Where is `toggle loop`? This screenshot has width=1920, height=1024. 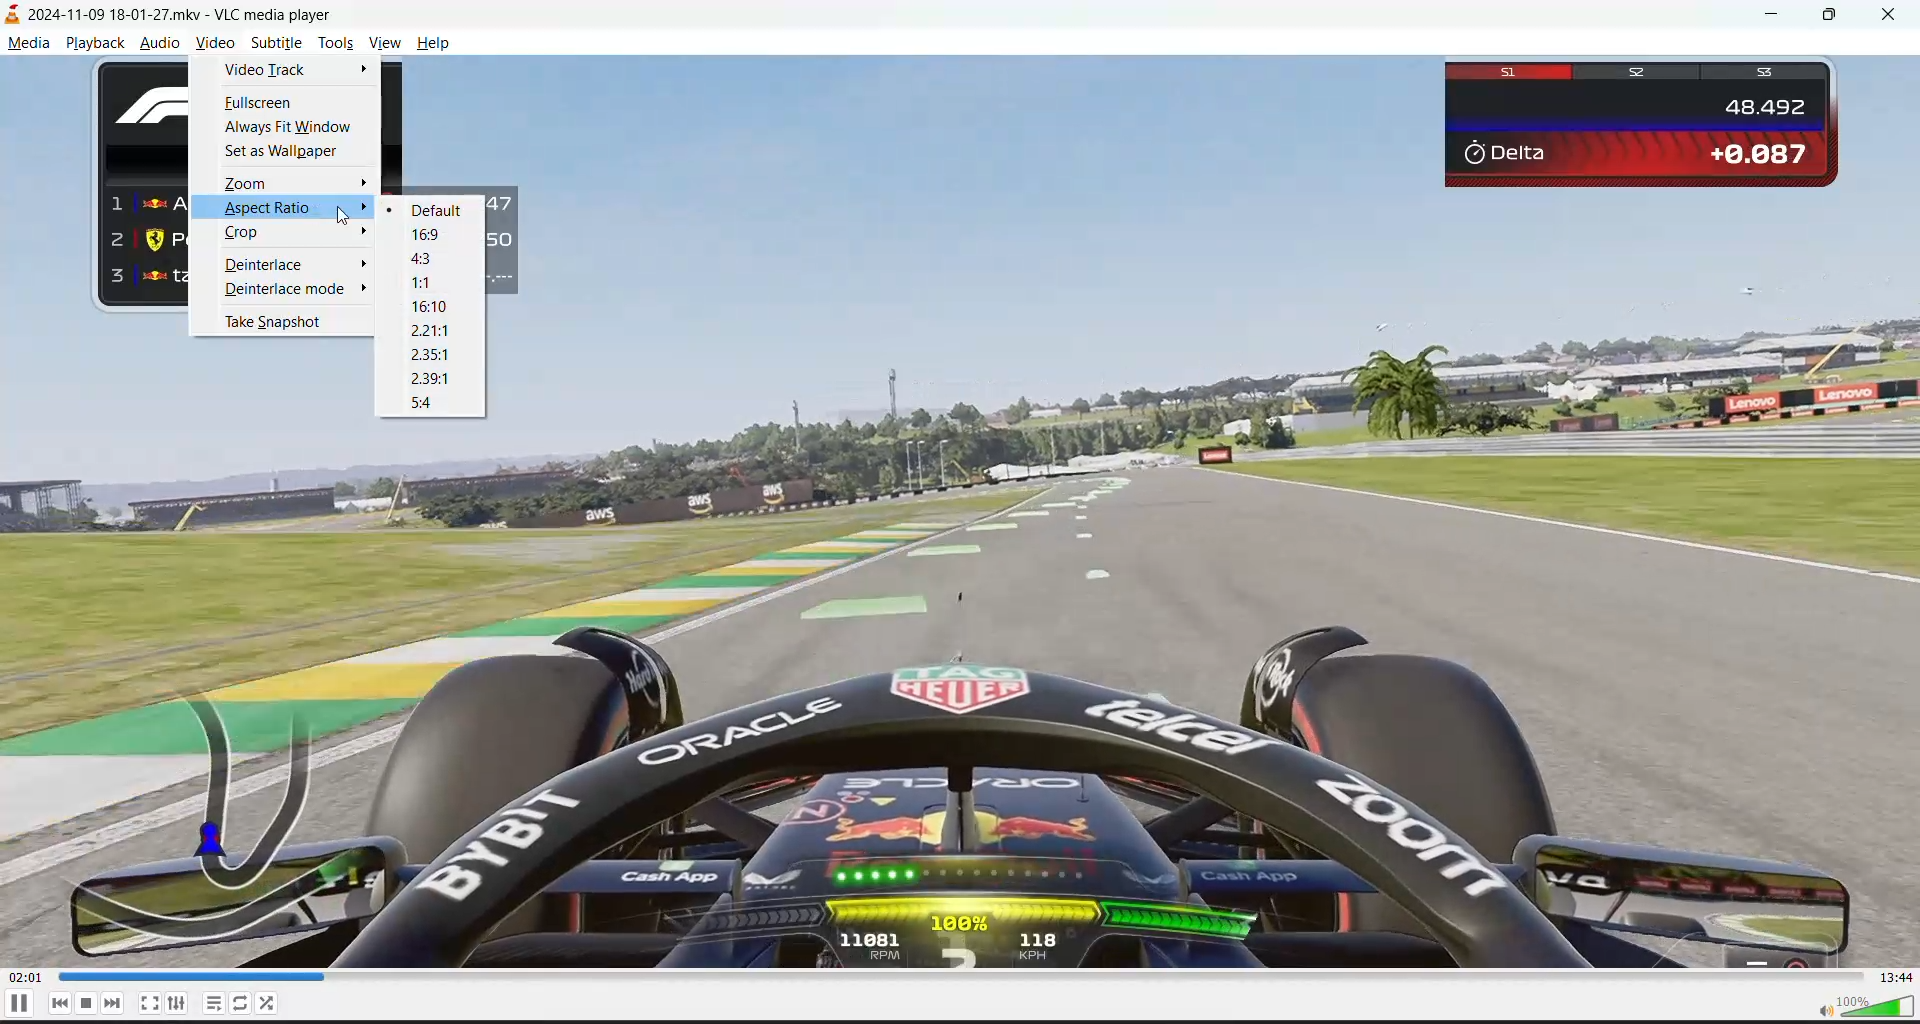 toggle loop is located at coordinates (241, 1002).